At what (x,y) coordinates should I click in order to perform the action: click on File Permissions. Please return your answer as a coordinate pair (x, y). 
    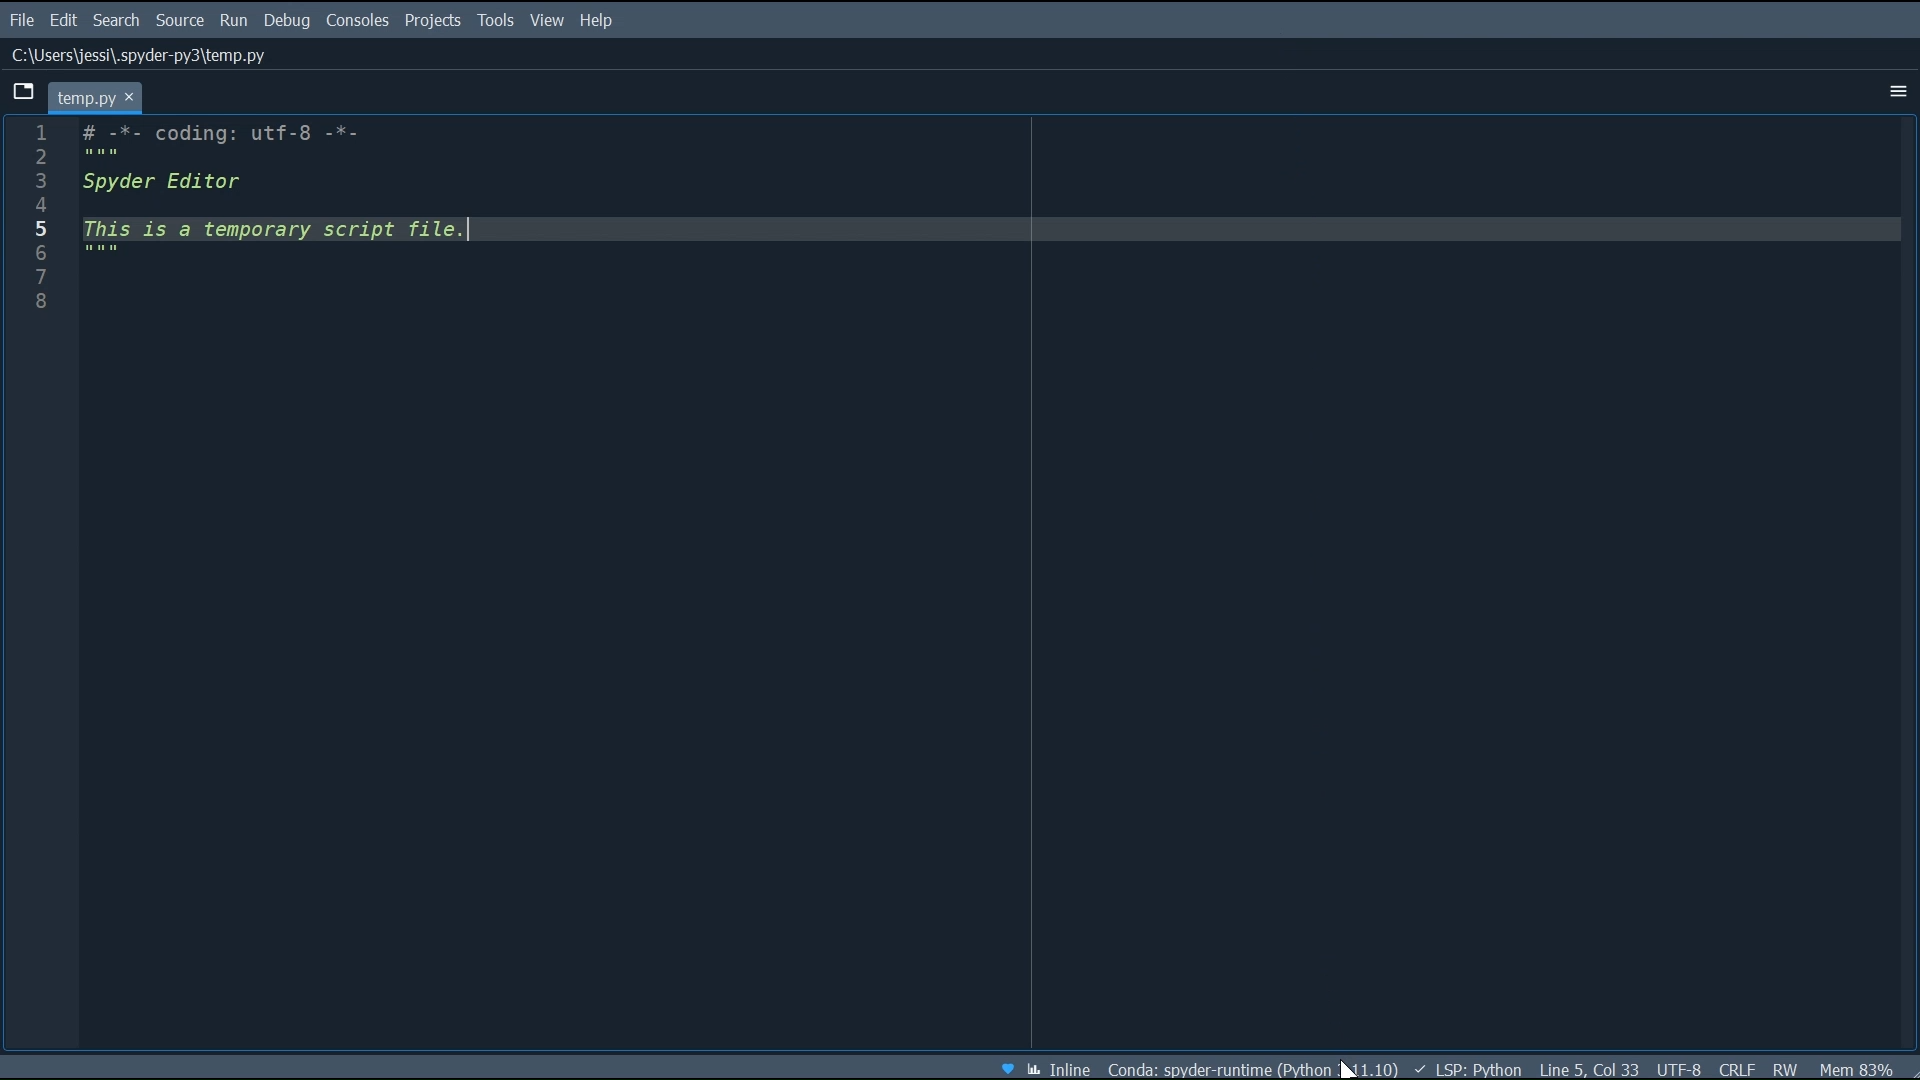
    Looking at the image, I should click on (1789, 1068).